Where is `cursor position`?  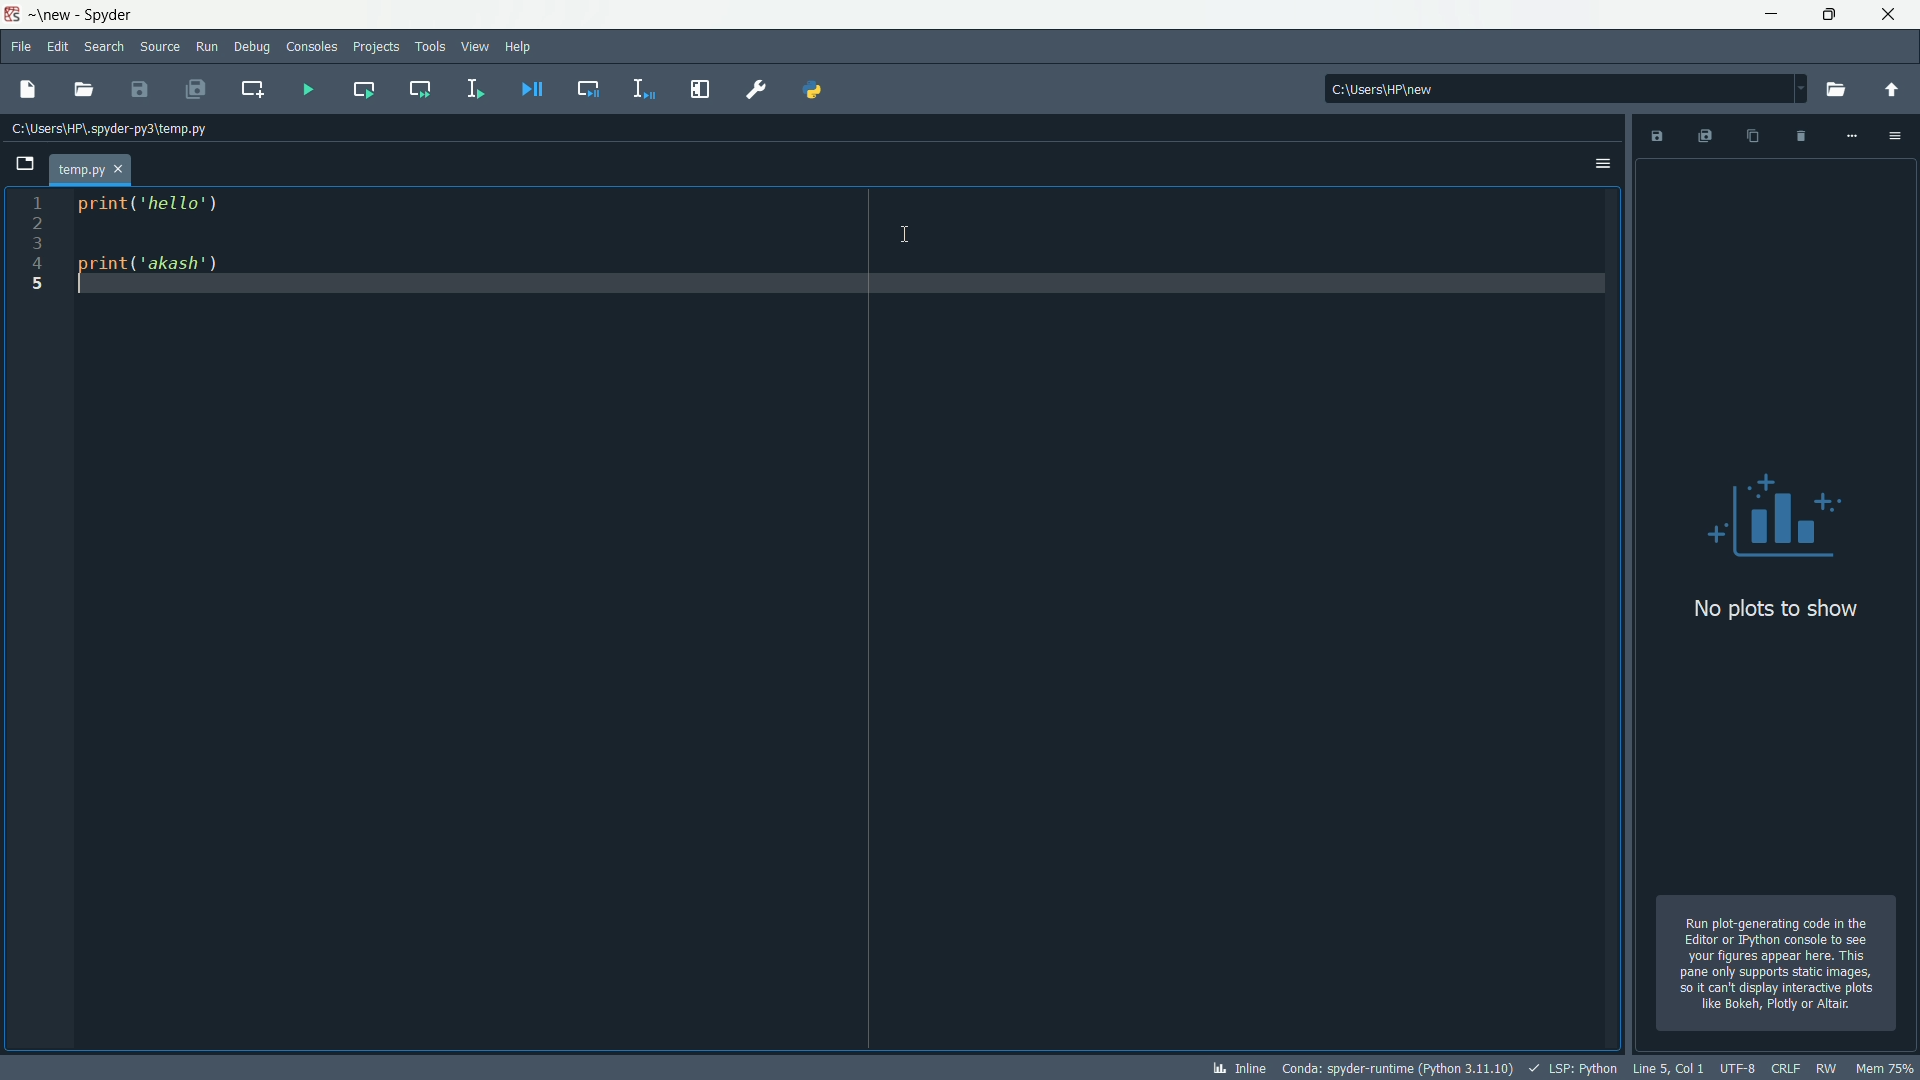
cursor position is located at coordinates (1669, 1068).